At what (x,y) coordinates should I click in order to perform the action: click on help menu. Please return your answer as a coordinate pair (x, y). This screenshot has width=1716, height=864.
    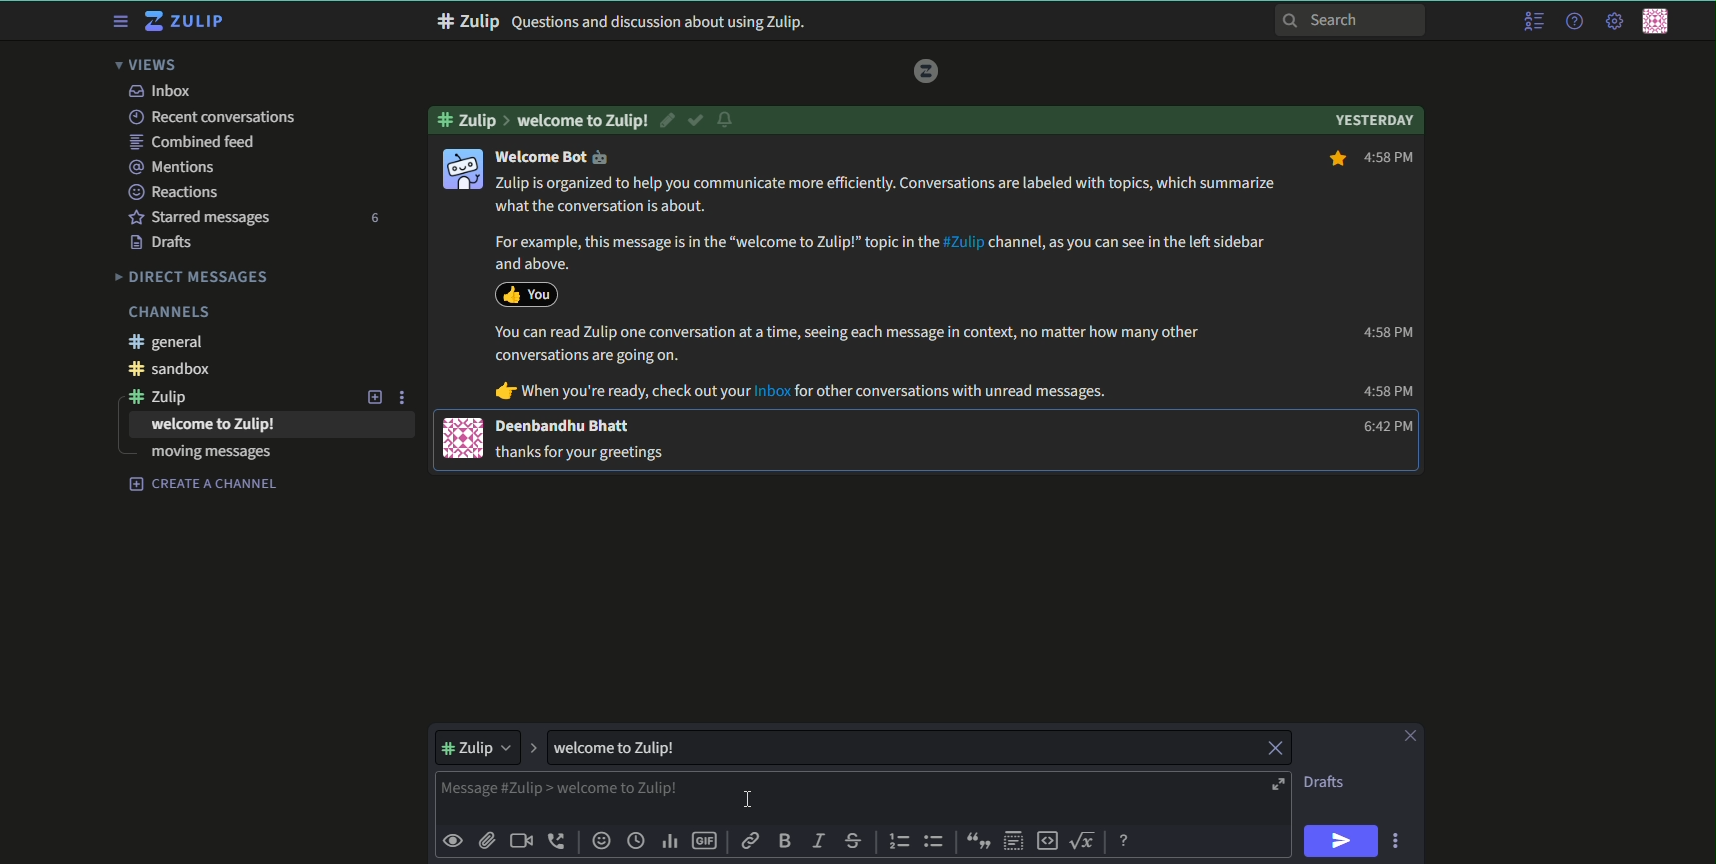
    Looking at the image, I should click on (1572, 22).